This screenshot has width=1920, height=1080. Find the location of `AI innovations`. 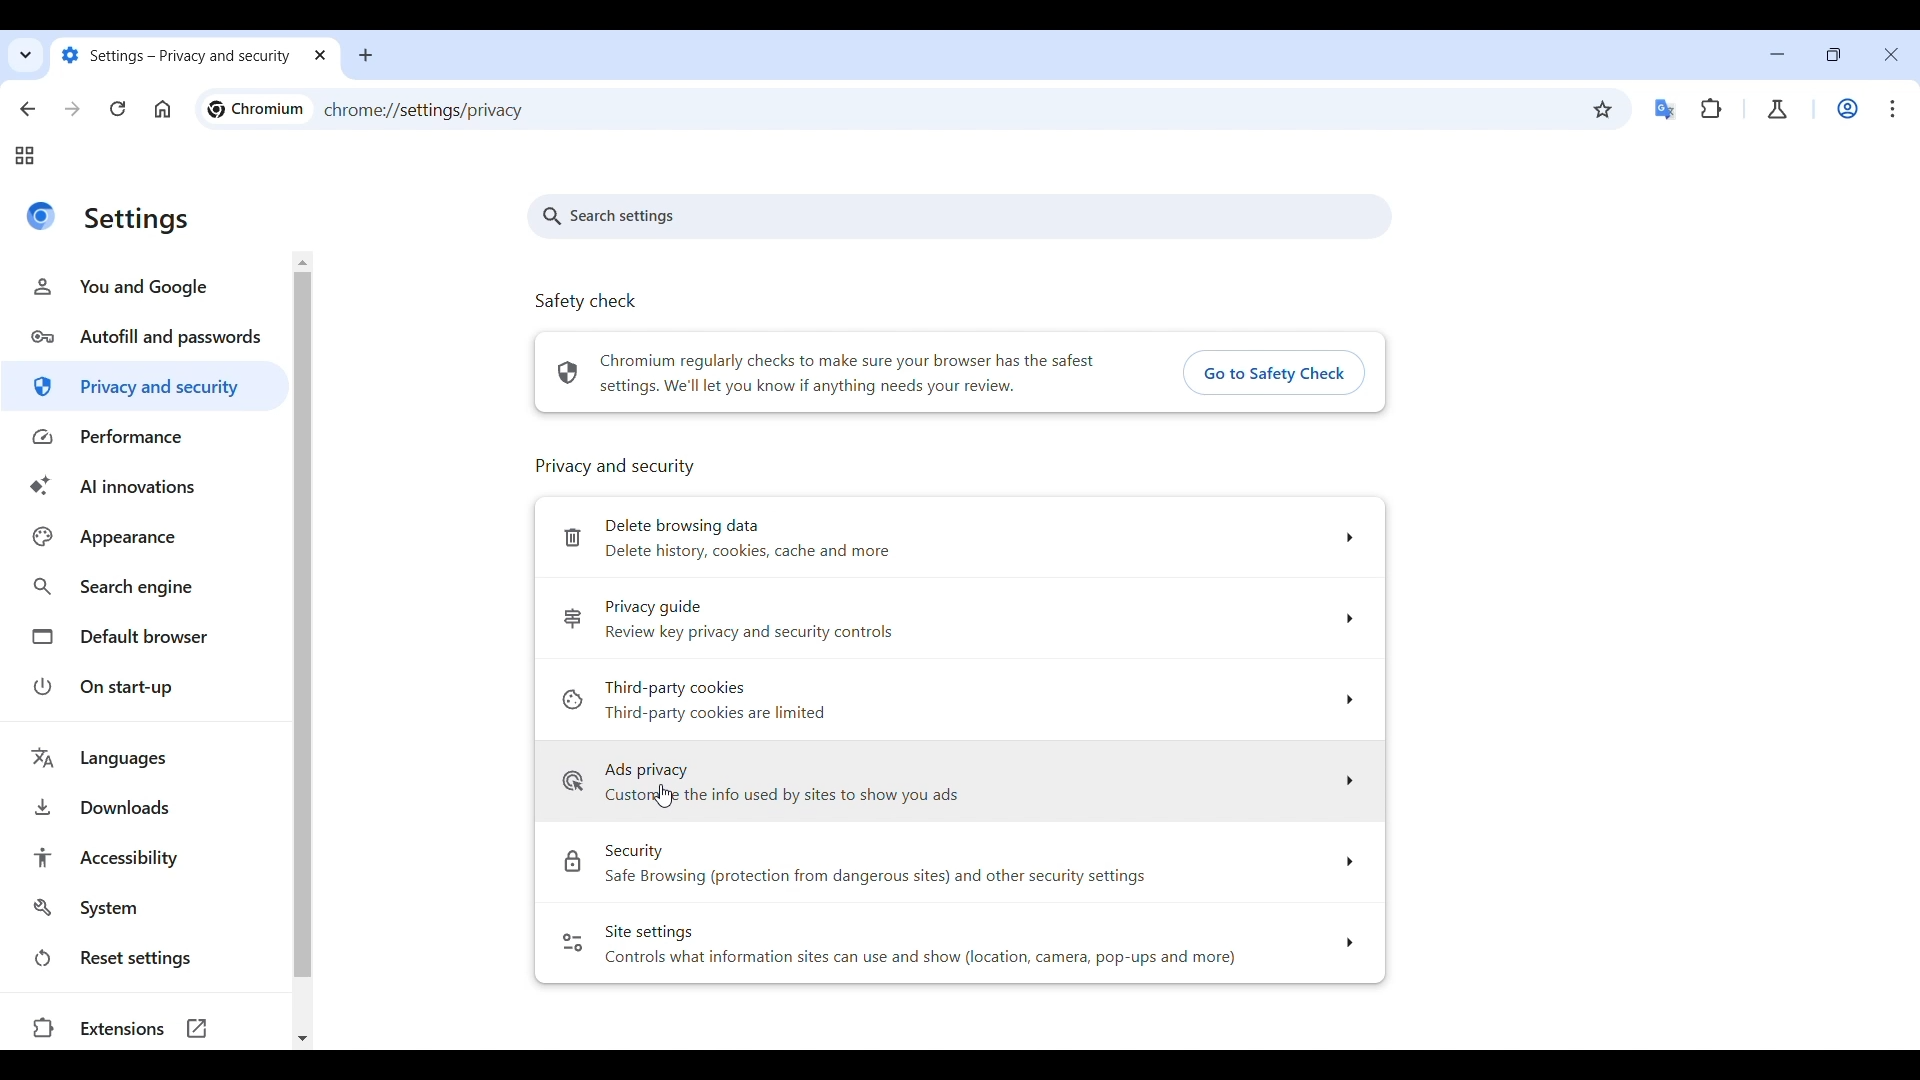

AI innovations is located at coordinates (144, 487).